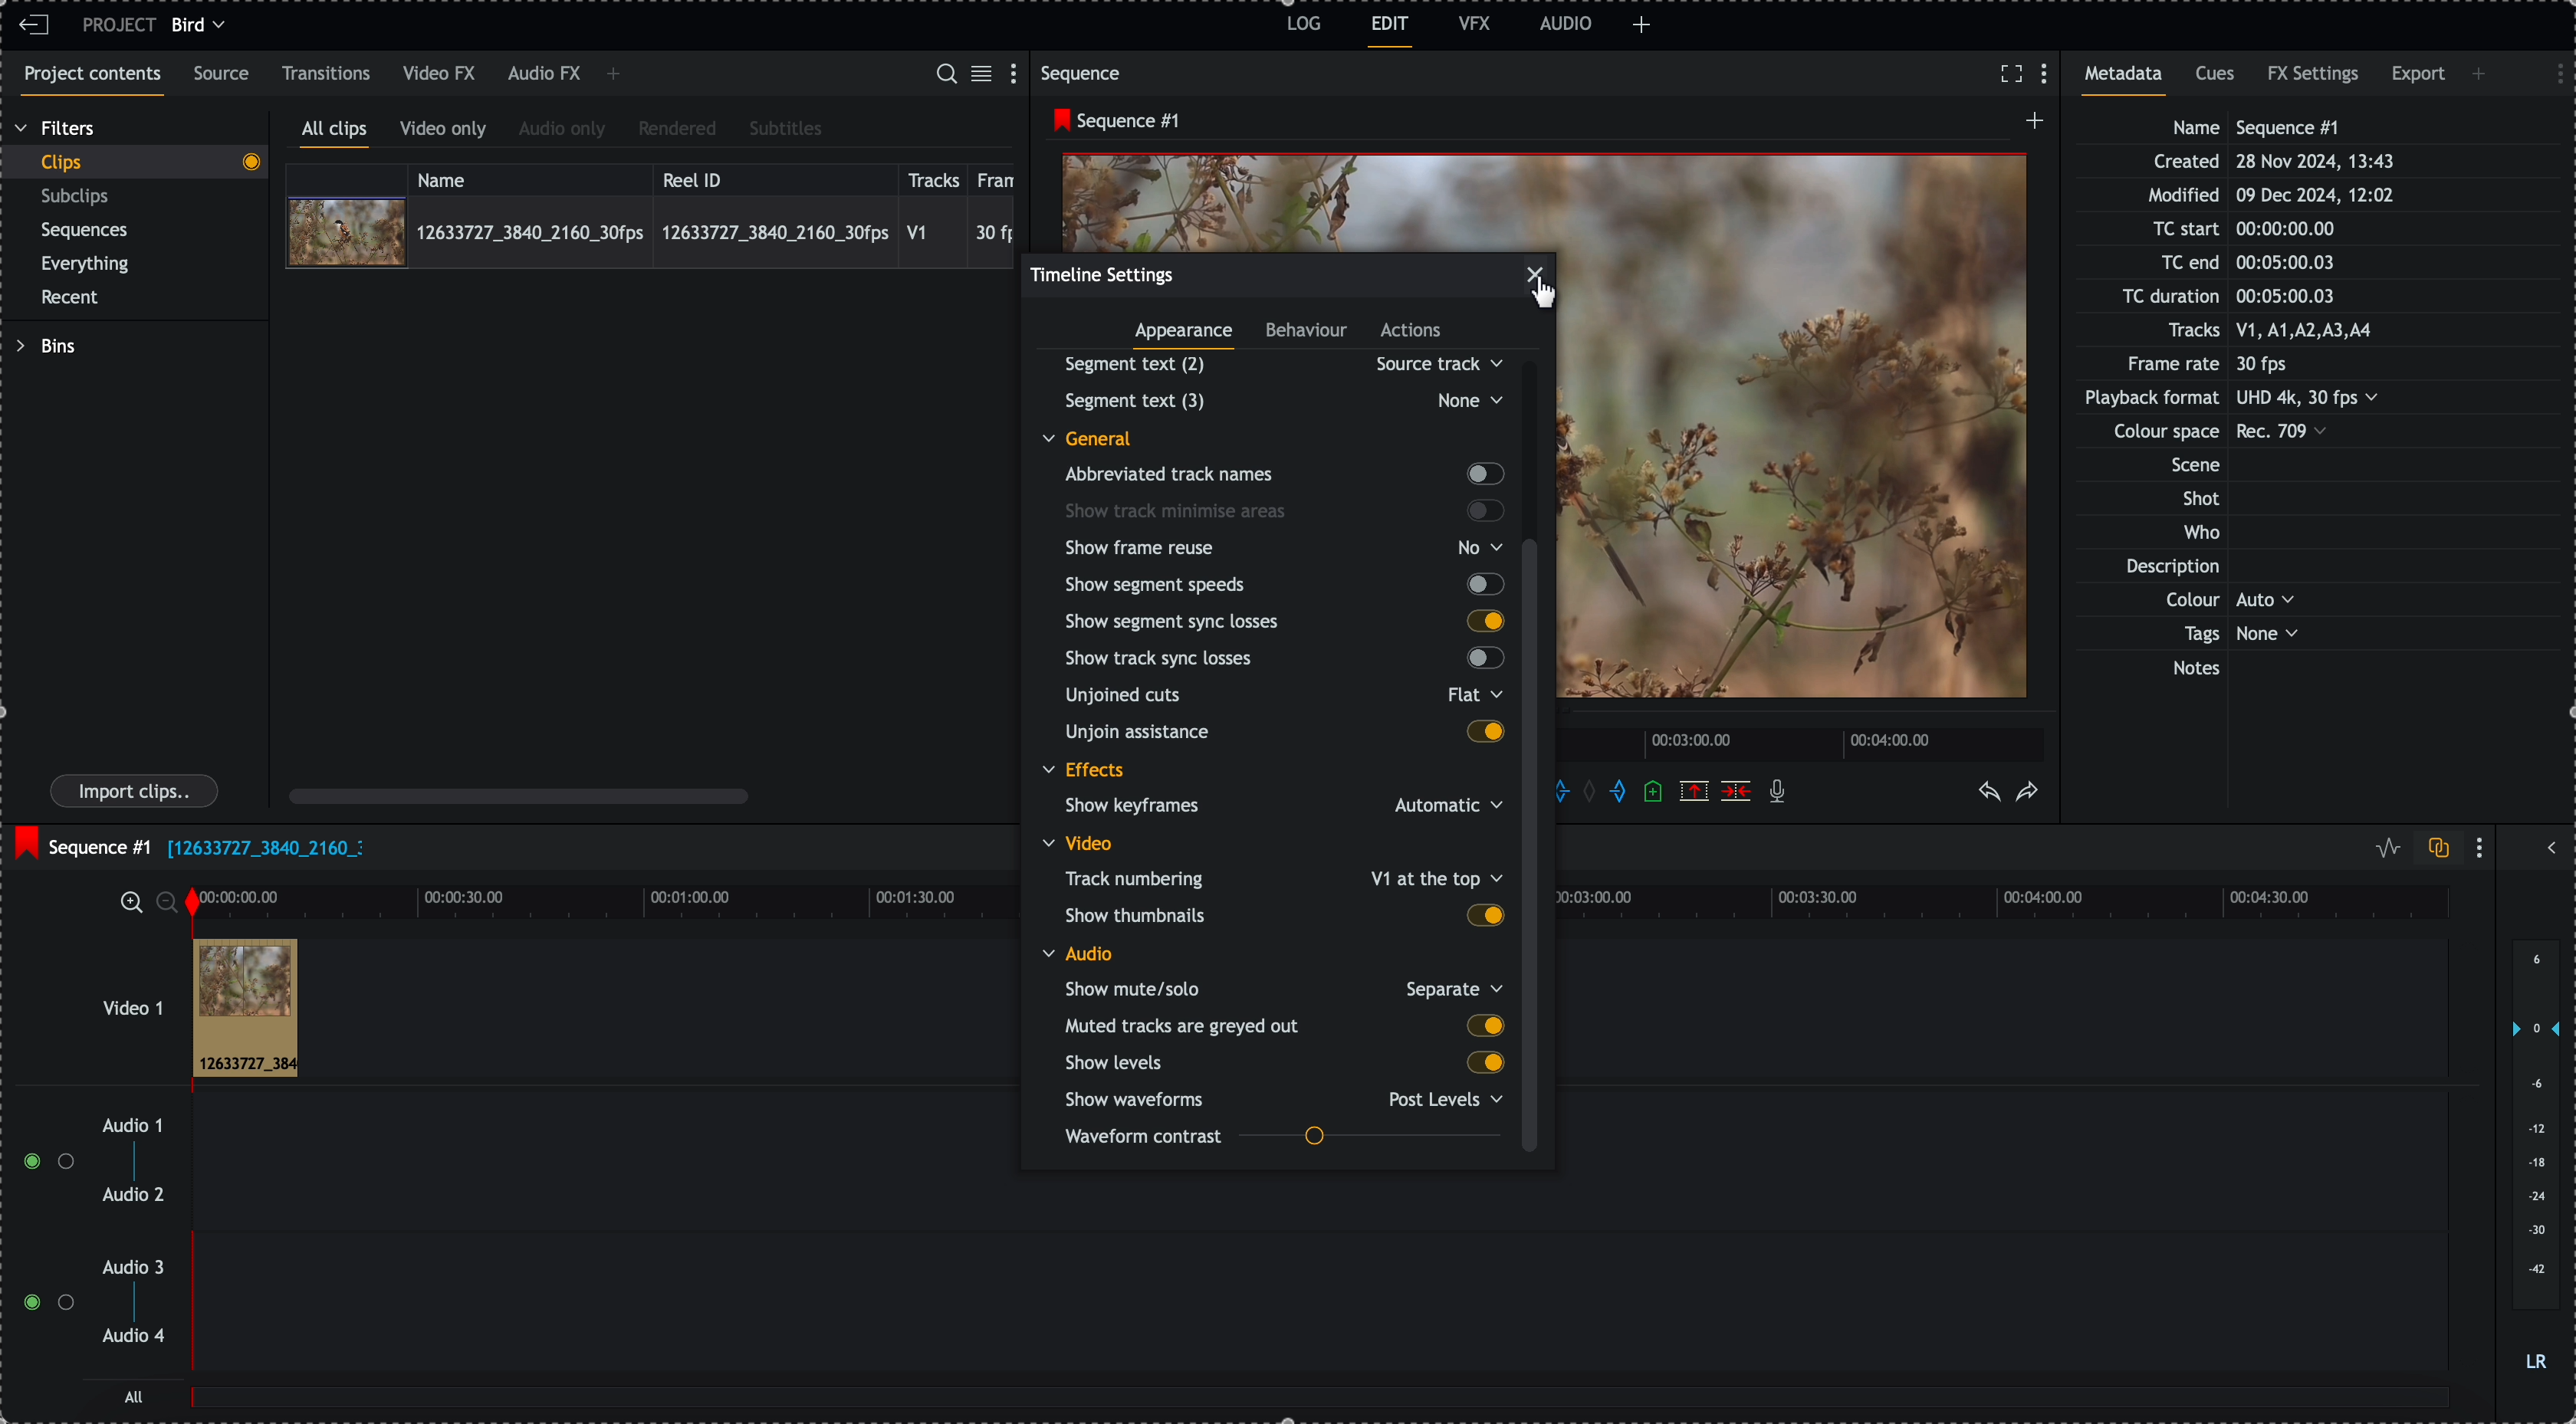 This screenshot has height=1424, width=2576. What do you see at coordinates (57, 129) in the screenshot?
I see `filters` at bounding box center [57, 129].